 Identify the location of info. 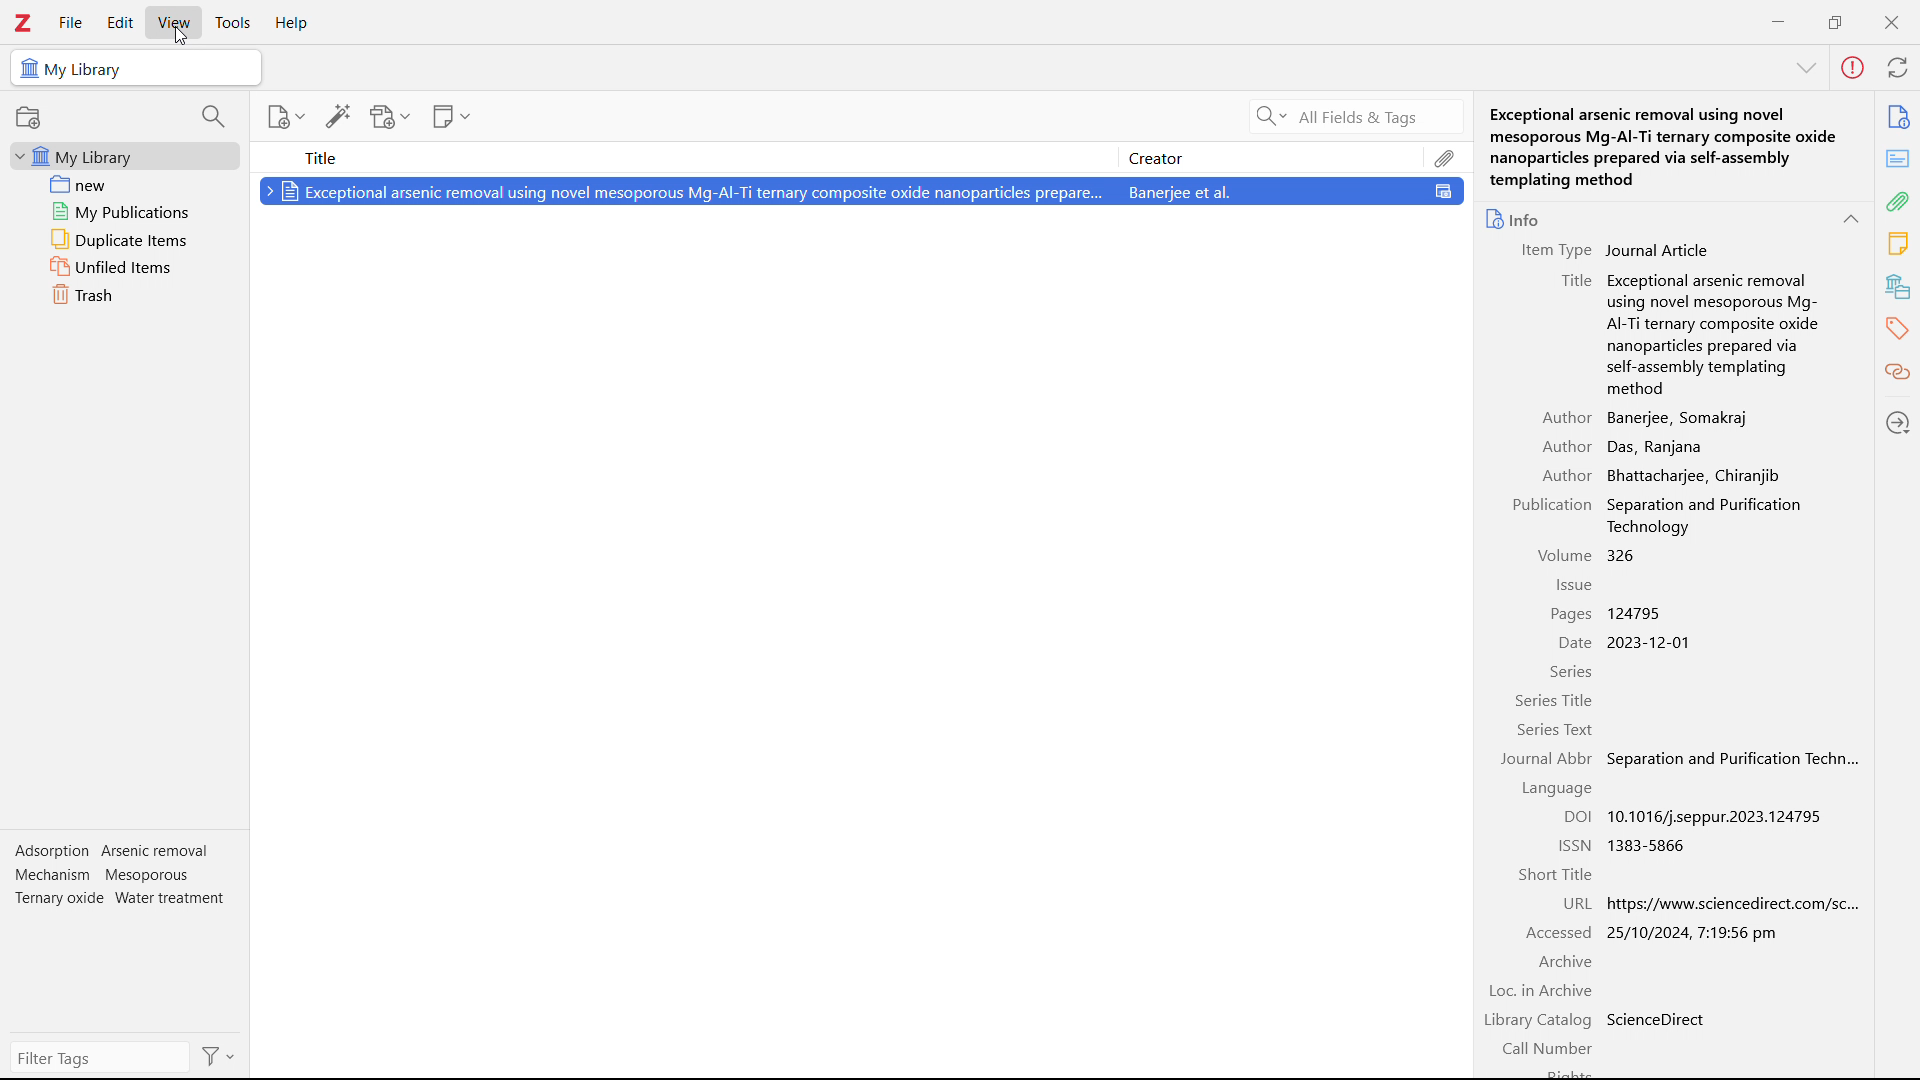
(1515, 218).